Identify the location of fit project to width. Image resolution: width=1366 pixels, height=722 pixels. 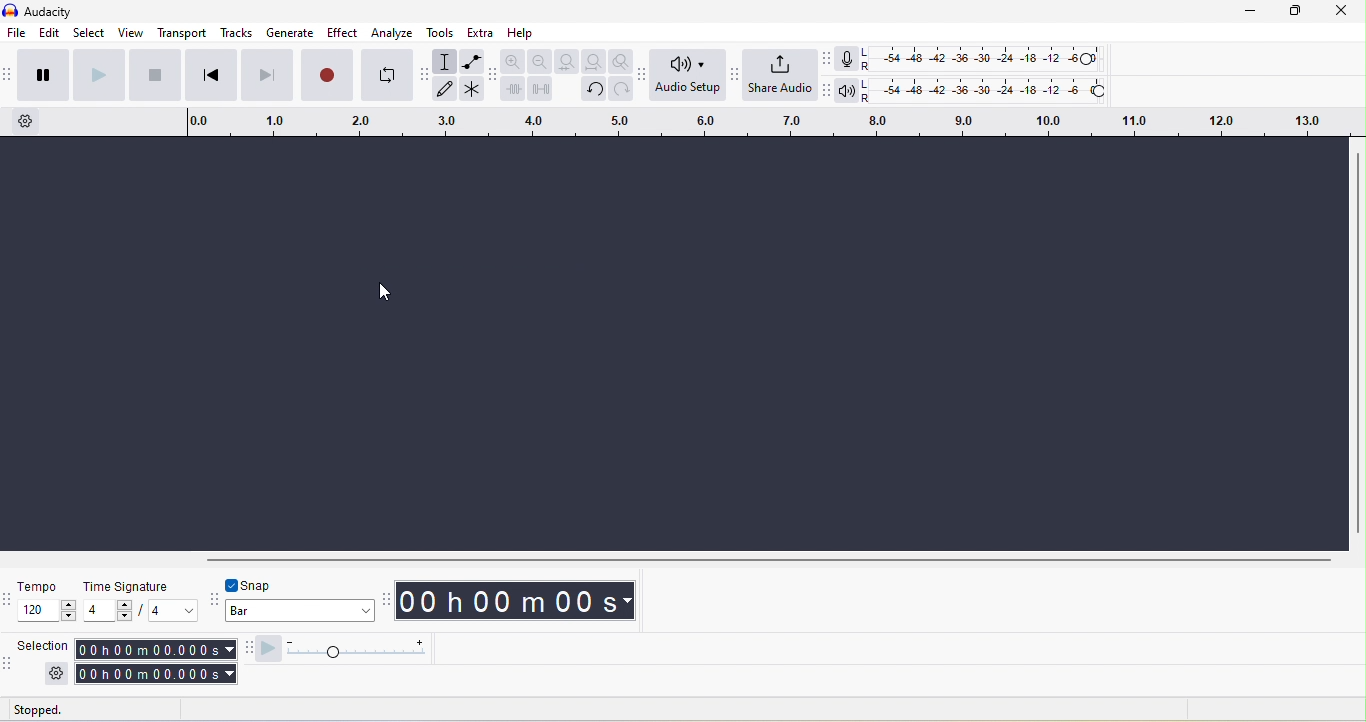
(595, 61).